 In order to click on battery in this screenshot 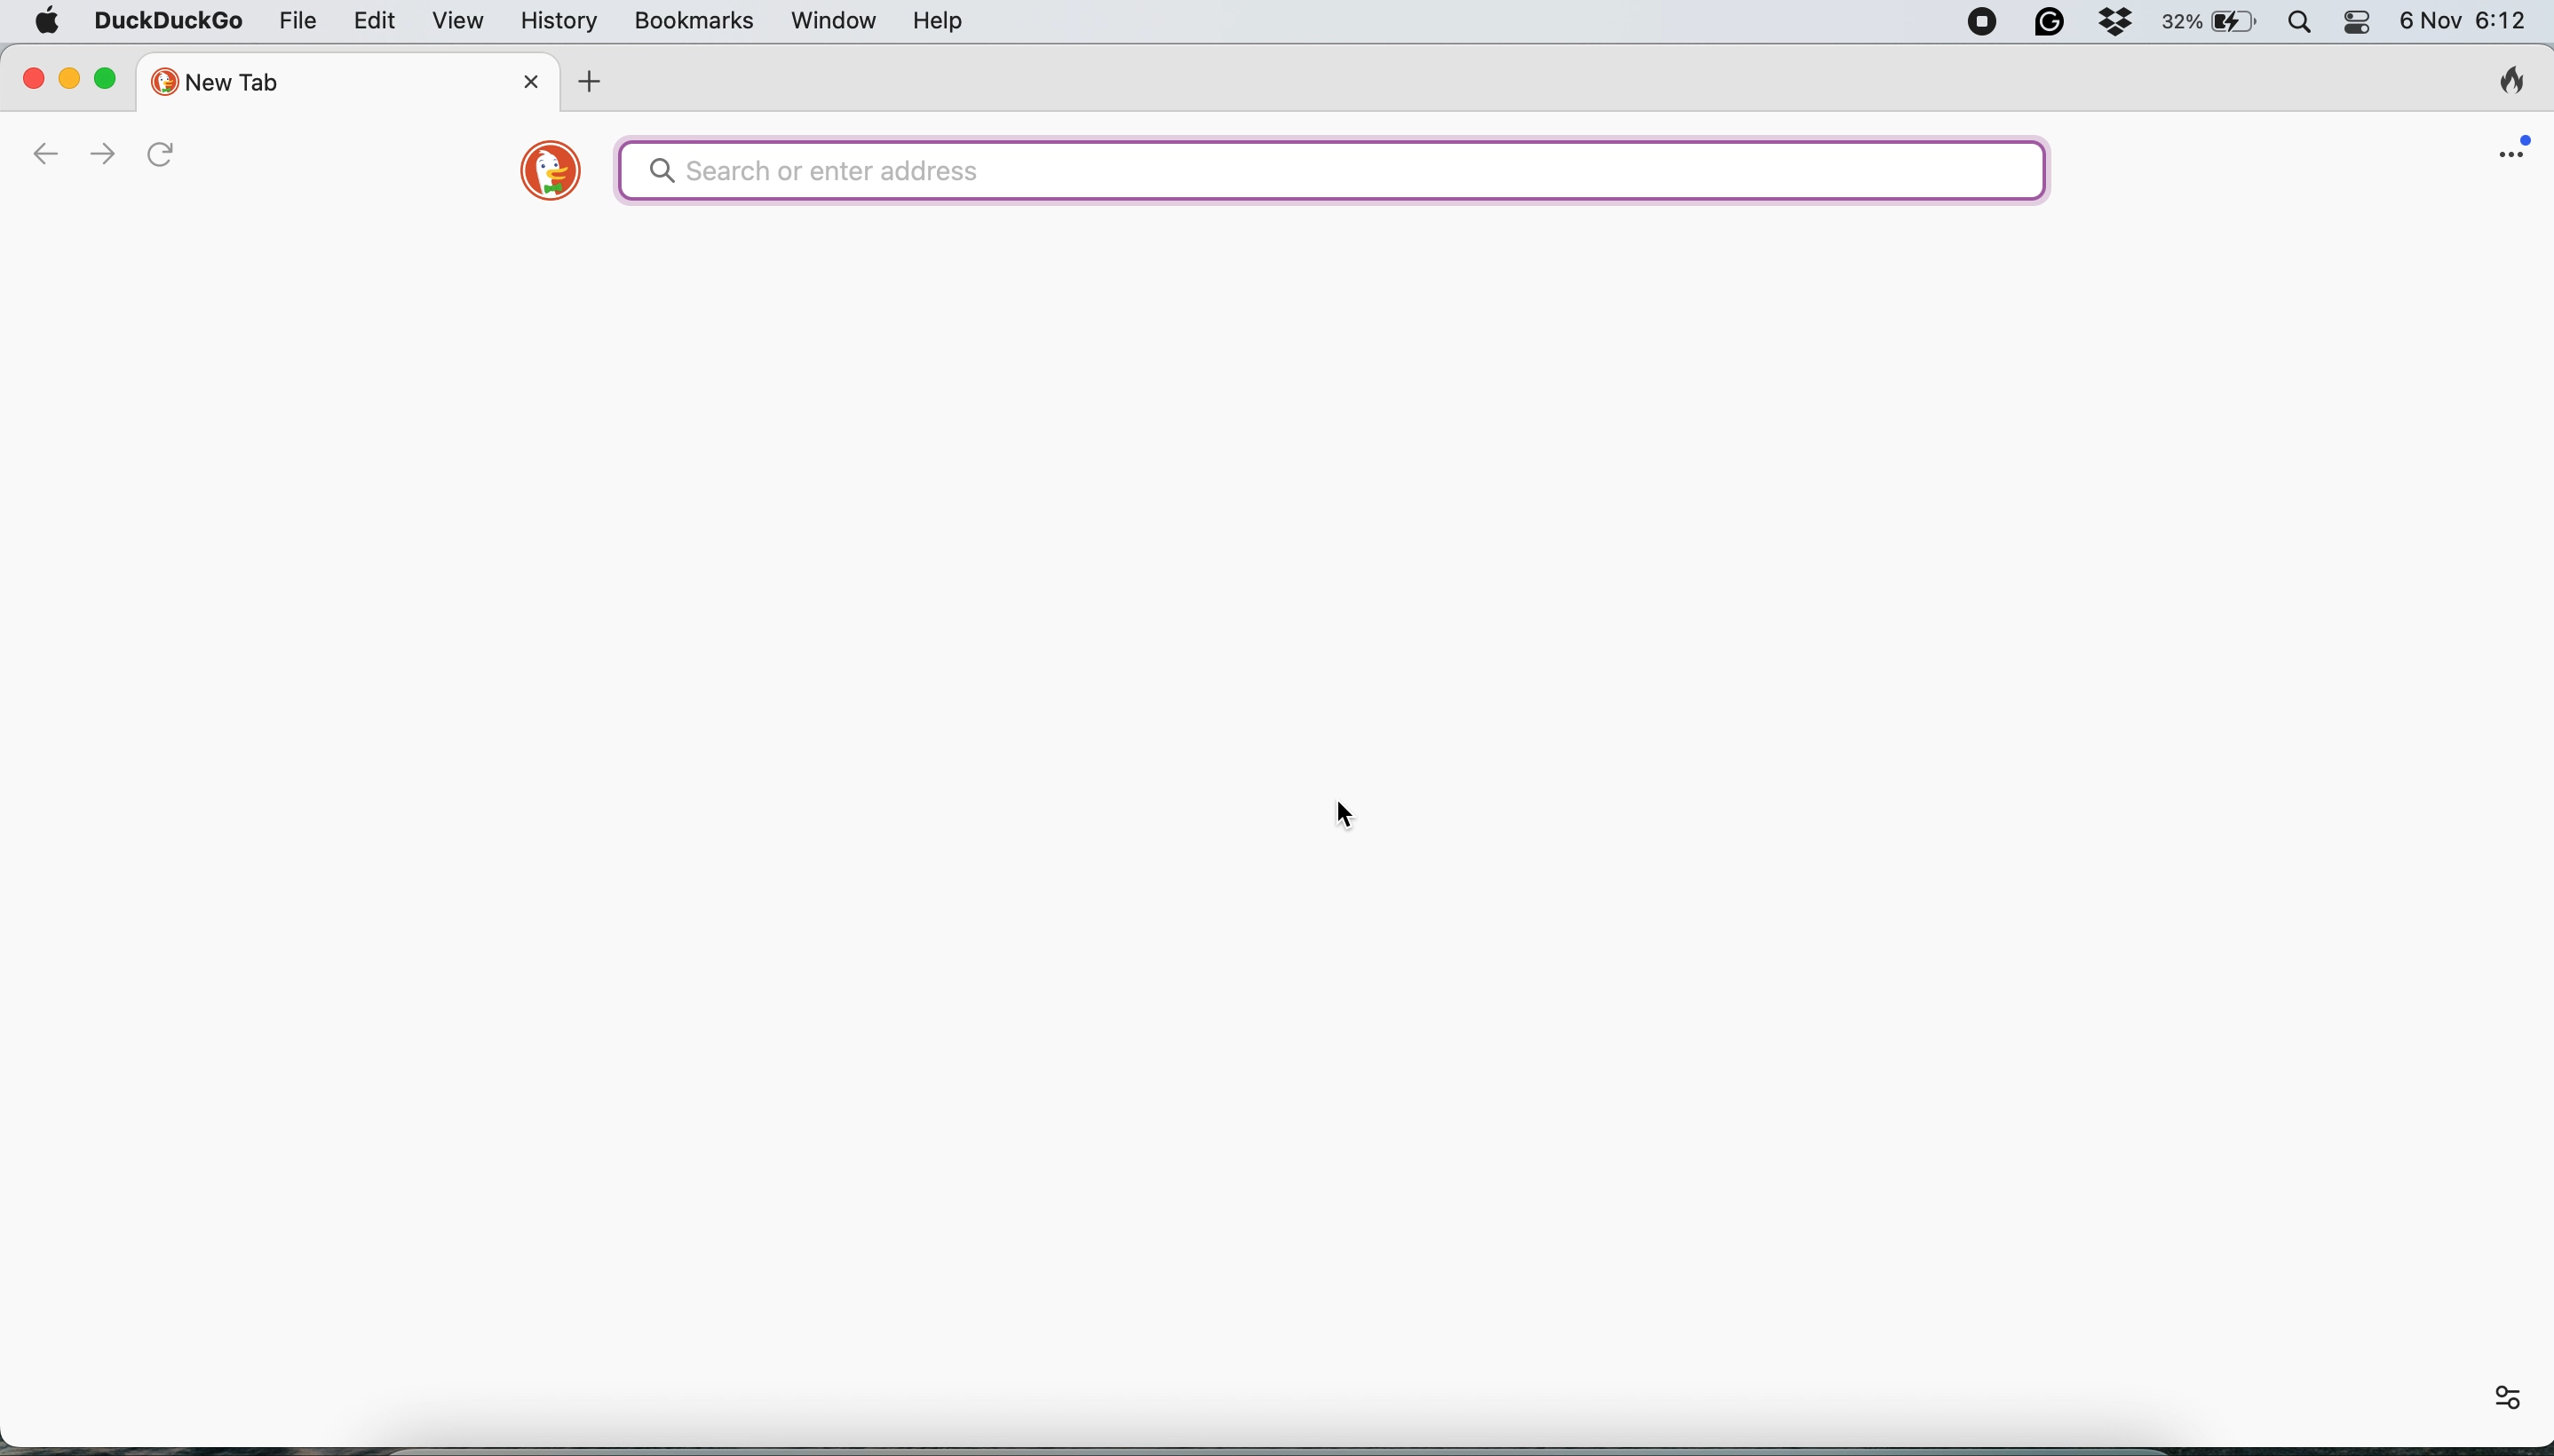, I will do `click(2210, 23)`.